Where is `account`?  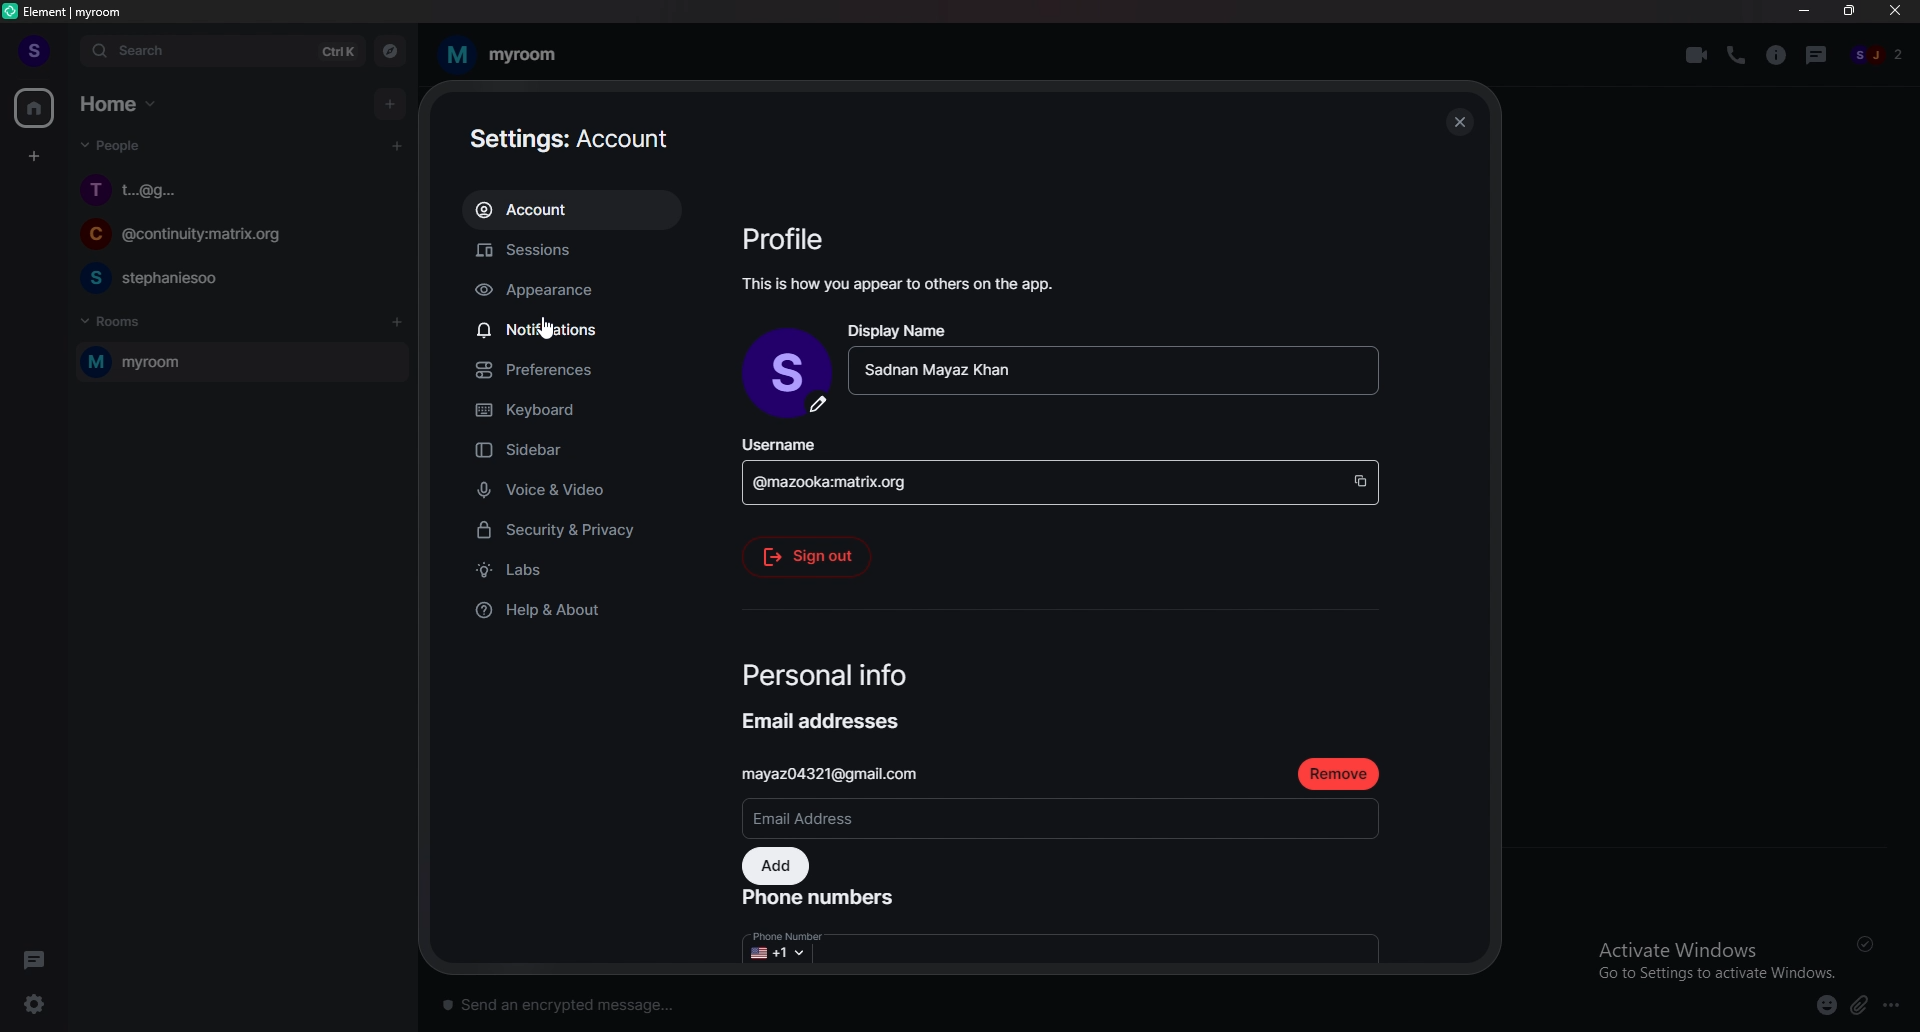 account is located at coordinates (577, 209).